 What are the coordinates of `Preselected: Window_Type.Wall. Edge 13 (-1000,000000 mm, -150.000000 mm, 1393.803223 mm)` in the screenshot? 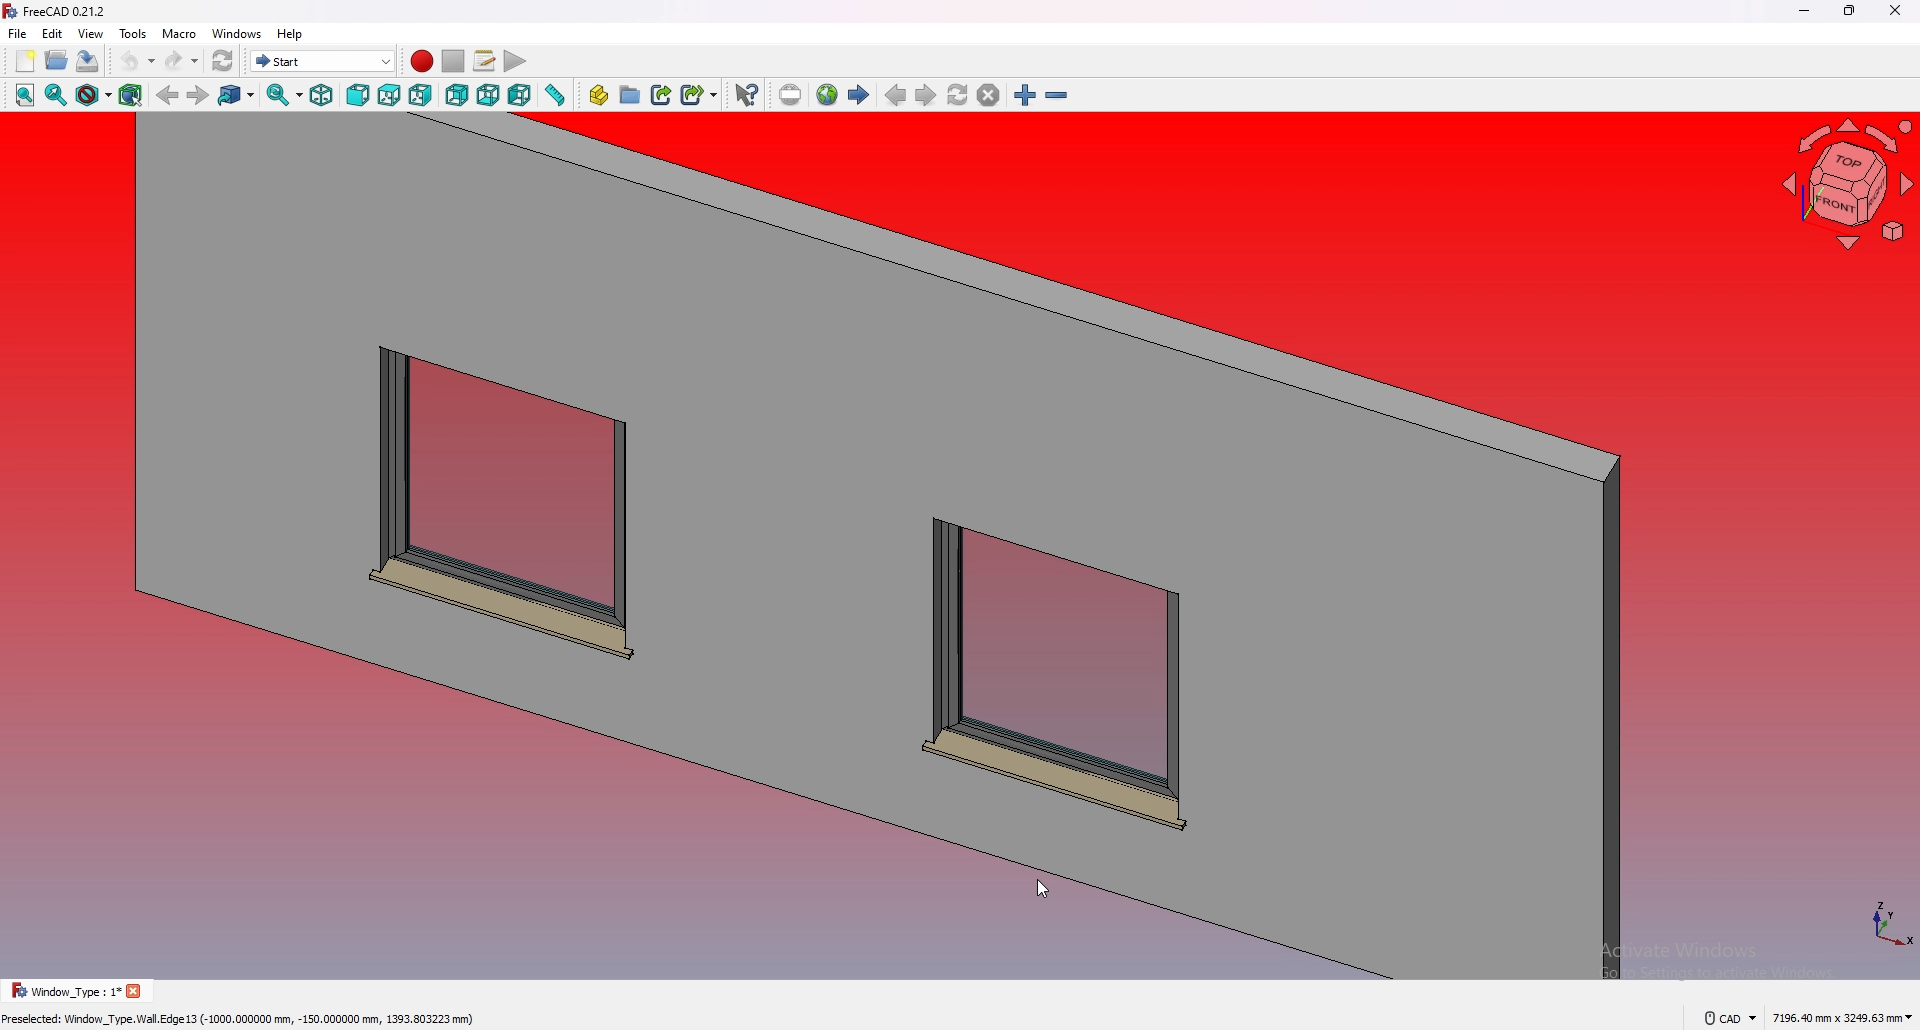 It's located at (243, 1016).